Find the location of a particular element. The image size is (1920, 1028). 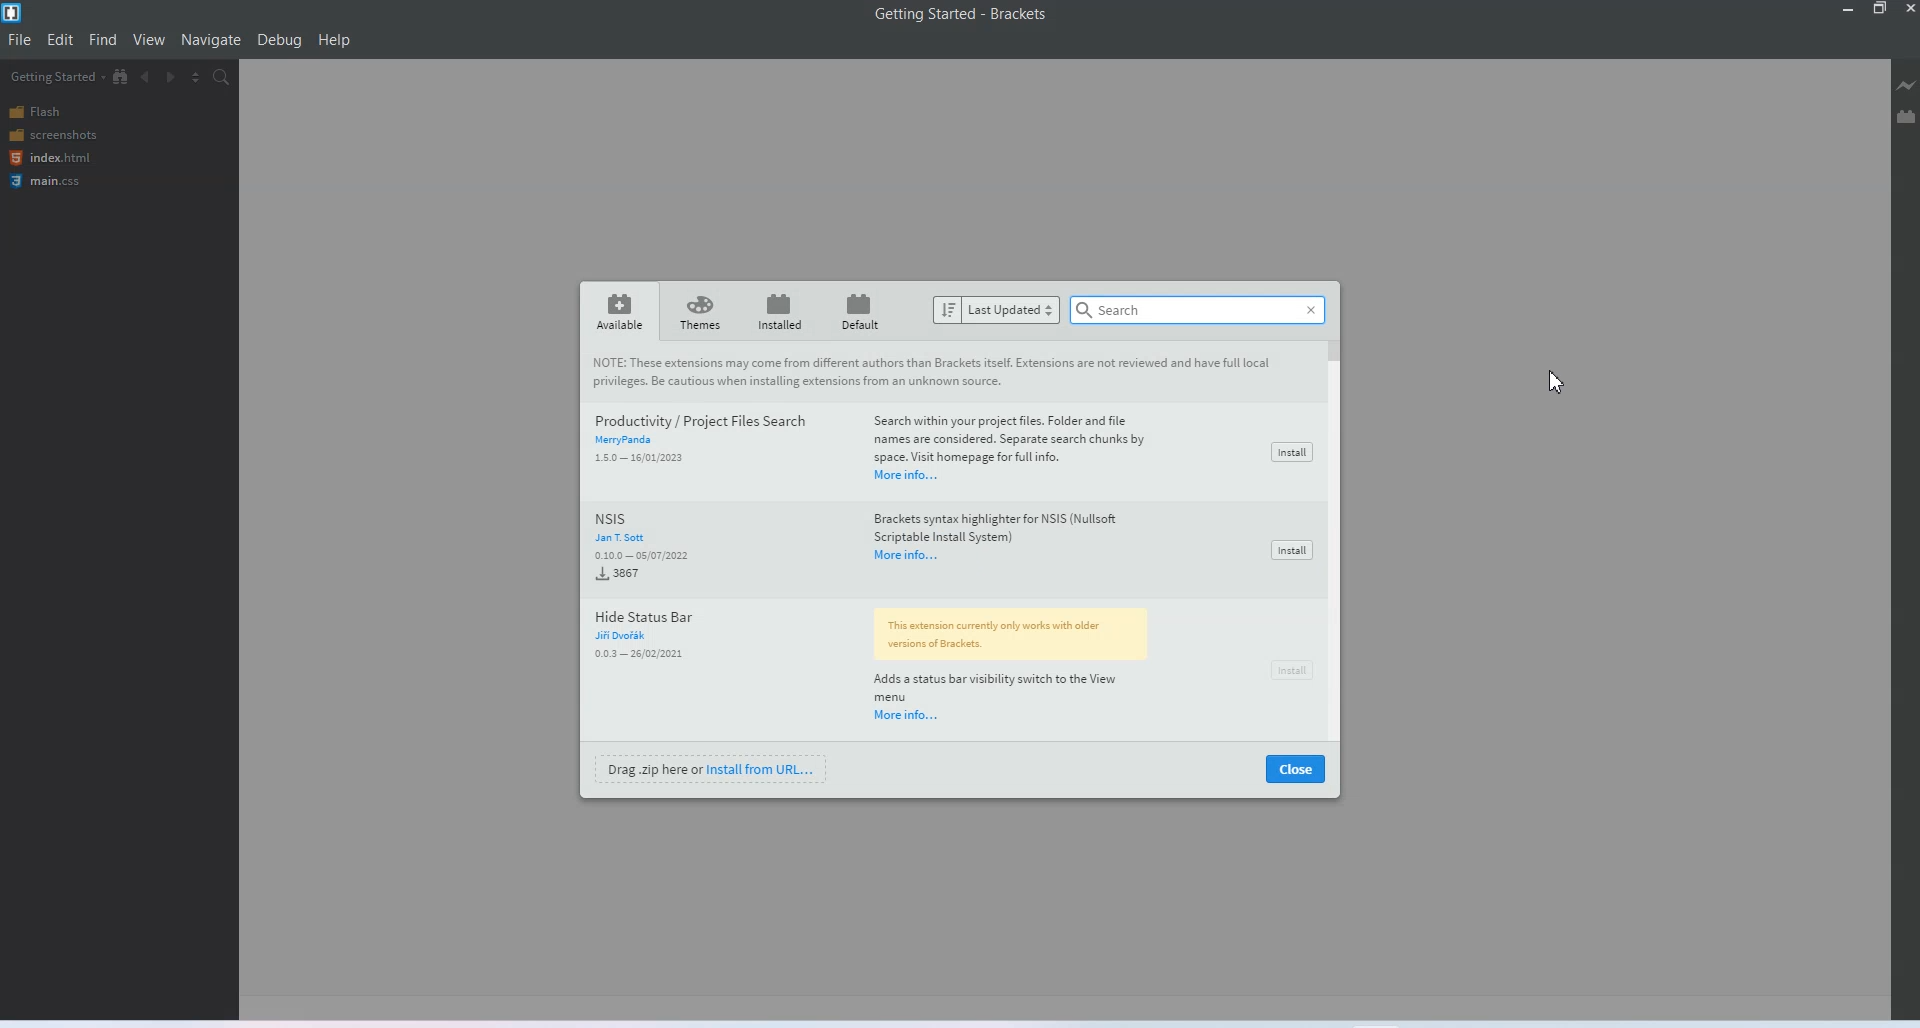

Show in file tree is located at coordinates (122, 76).